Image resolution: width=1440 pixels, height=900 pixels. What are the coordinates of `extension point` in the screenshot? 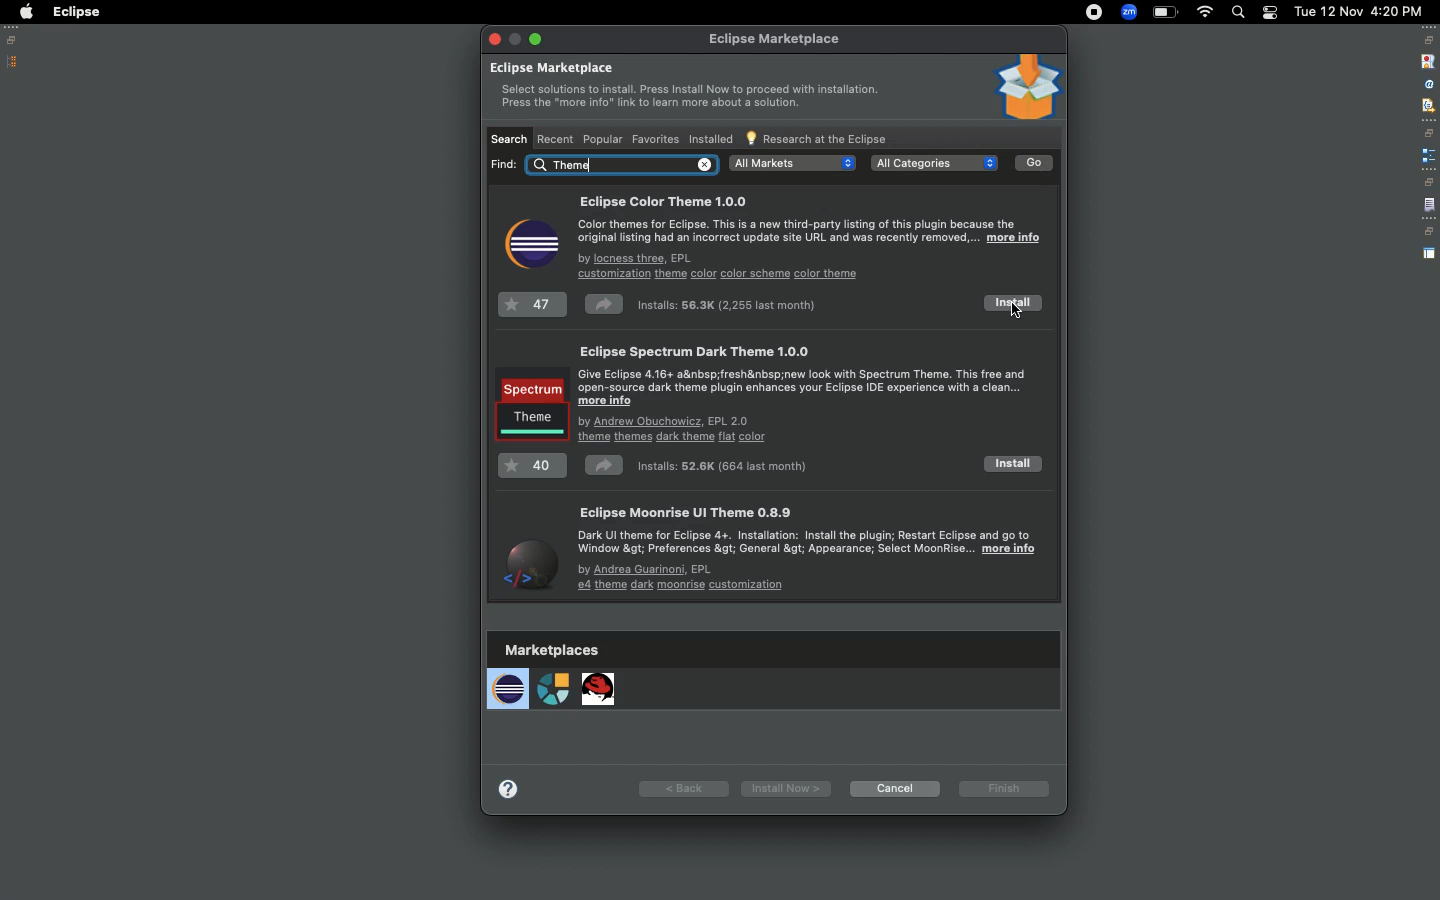 It's located at (1428, 155).